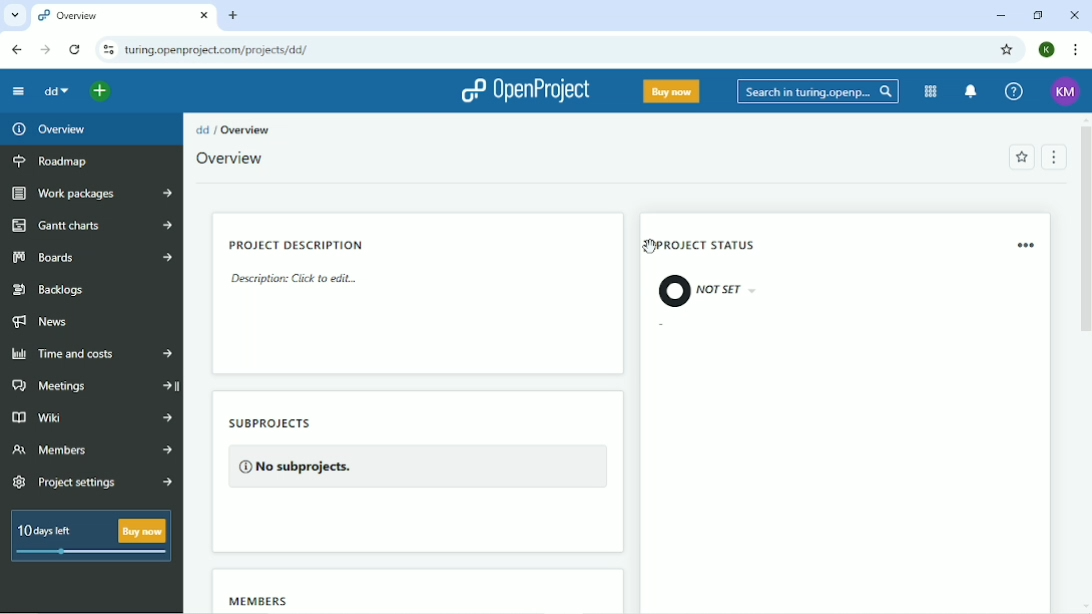 Image resolution: width=1092 pixels, height=614 pixels. I want to click on Open quick add menu, so click(100, 91).